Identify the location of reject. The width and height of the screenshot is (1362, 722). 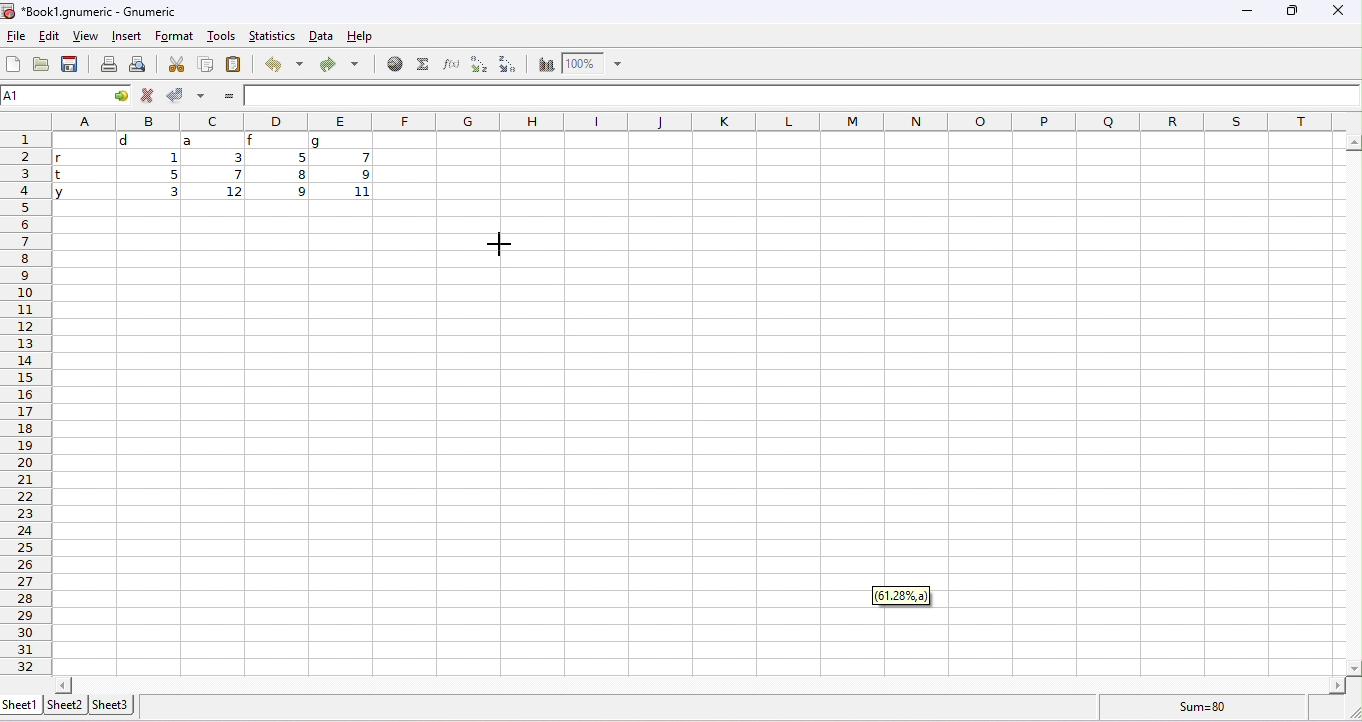
(146, 95).